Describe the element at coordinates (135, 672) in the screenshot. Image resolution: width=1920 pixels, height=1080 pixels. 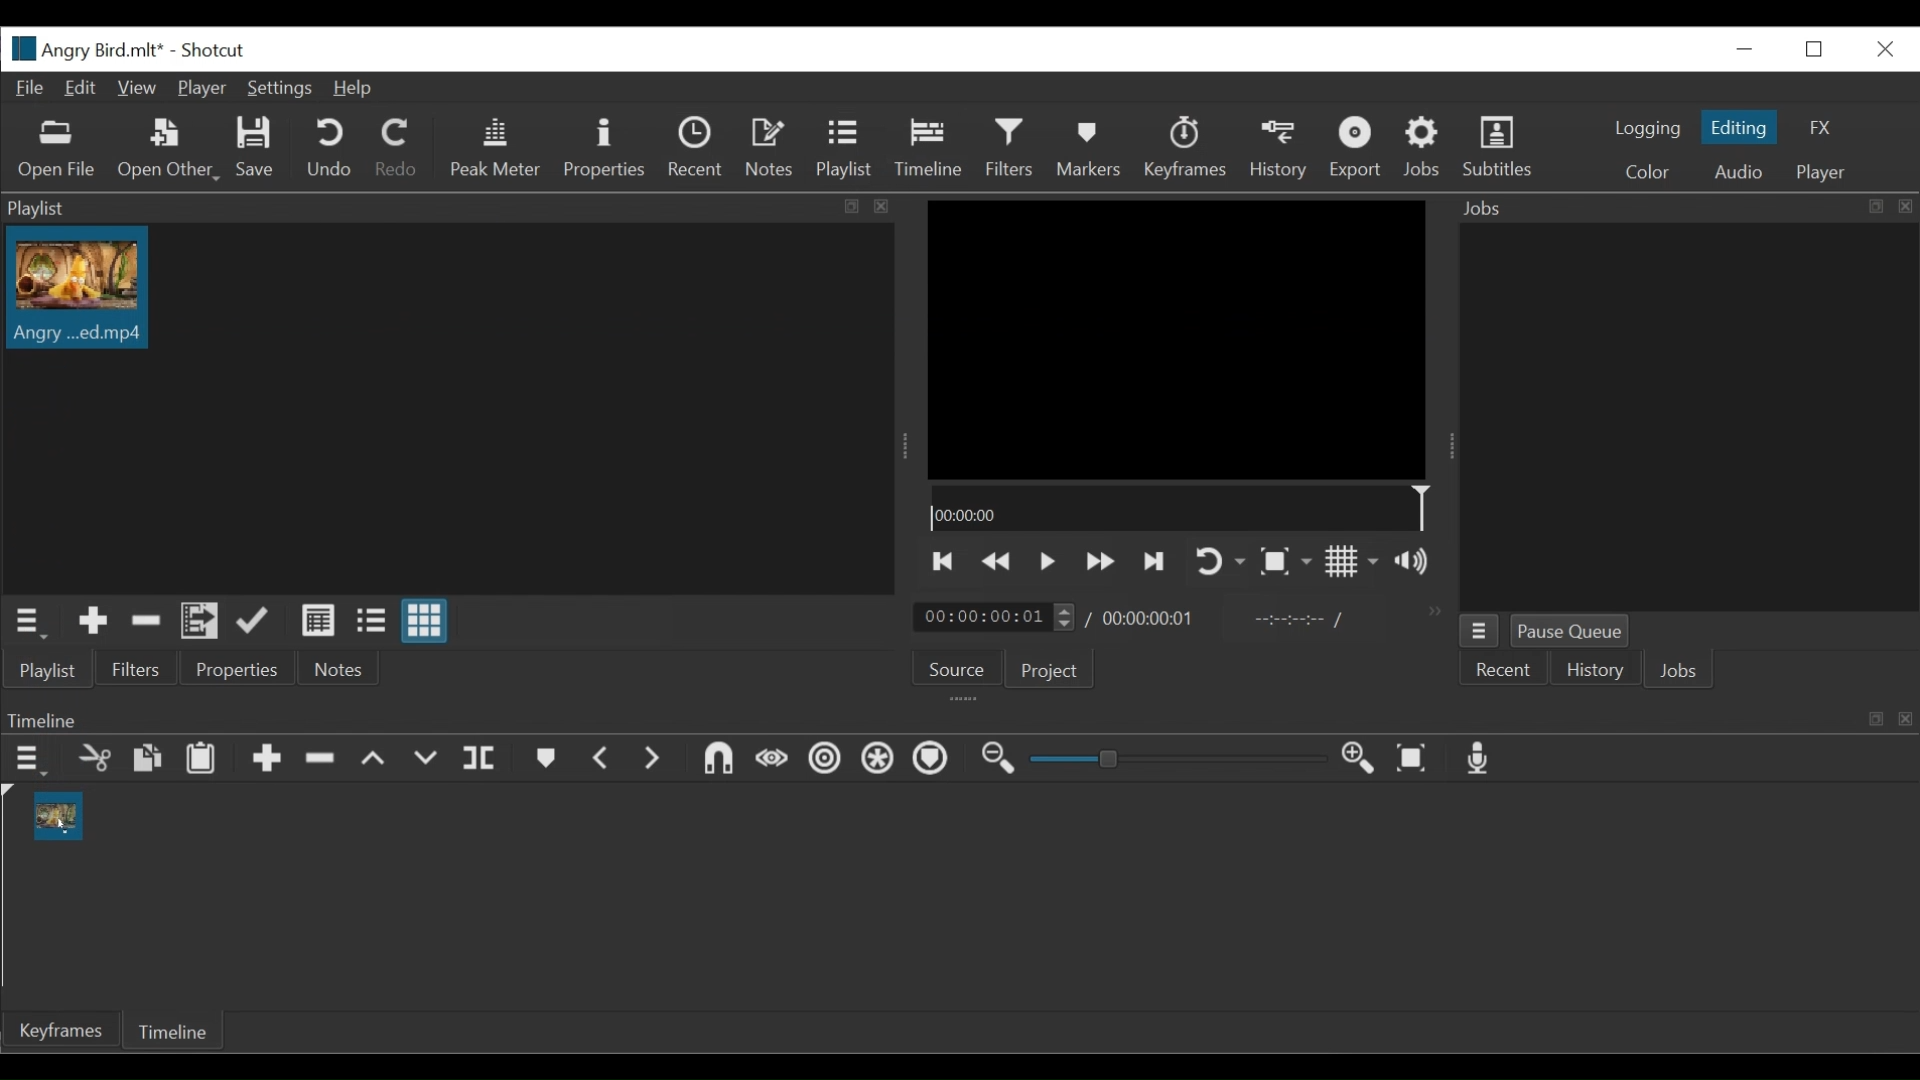
I see `Filters` at that location.